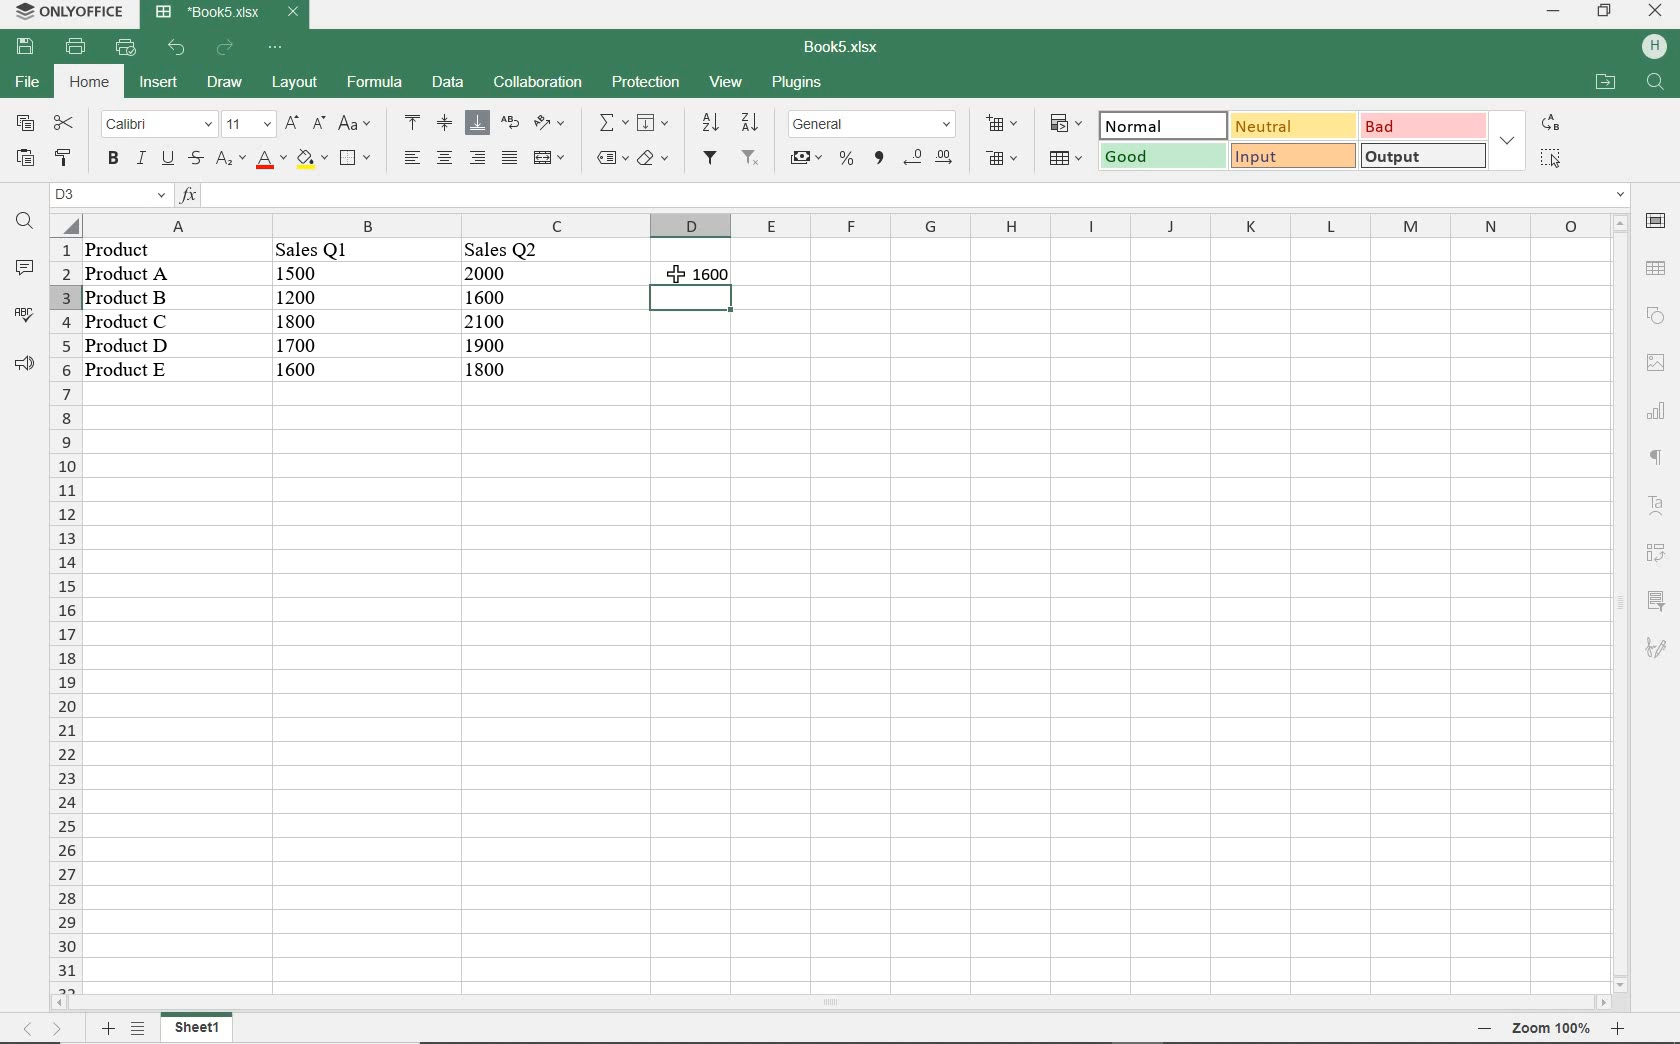 This screenshot has width=1680, height=1044. Describe the element at coordinates (65, 616) in the screenshot. I see `rows` at that location.